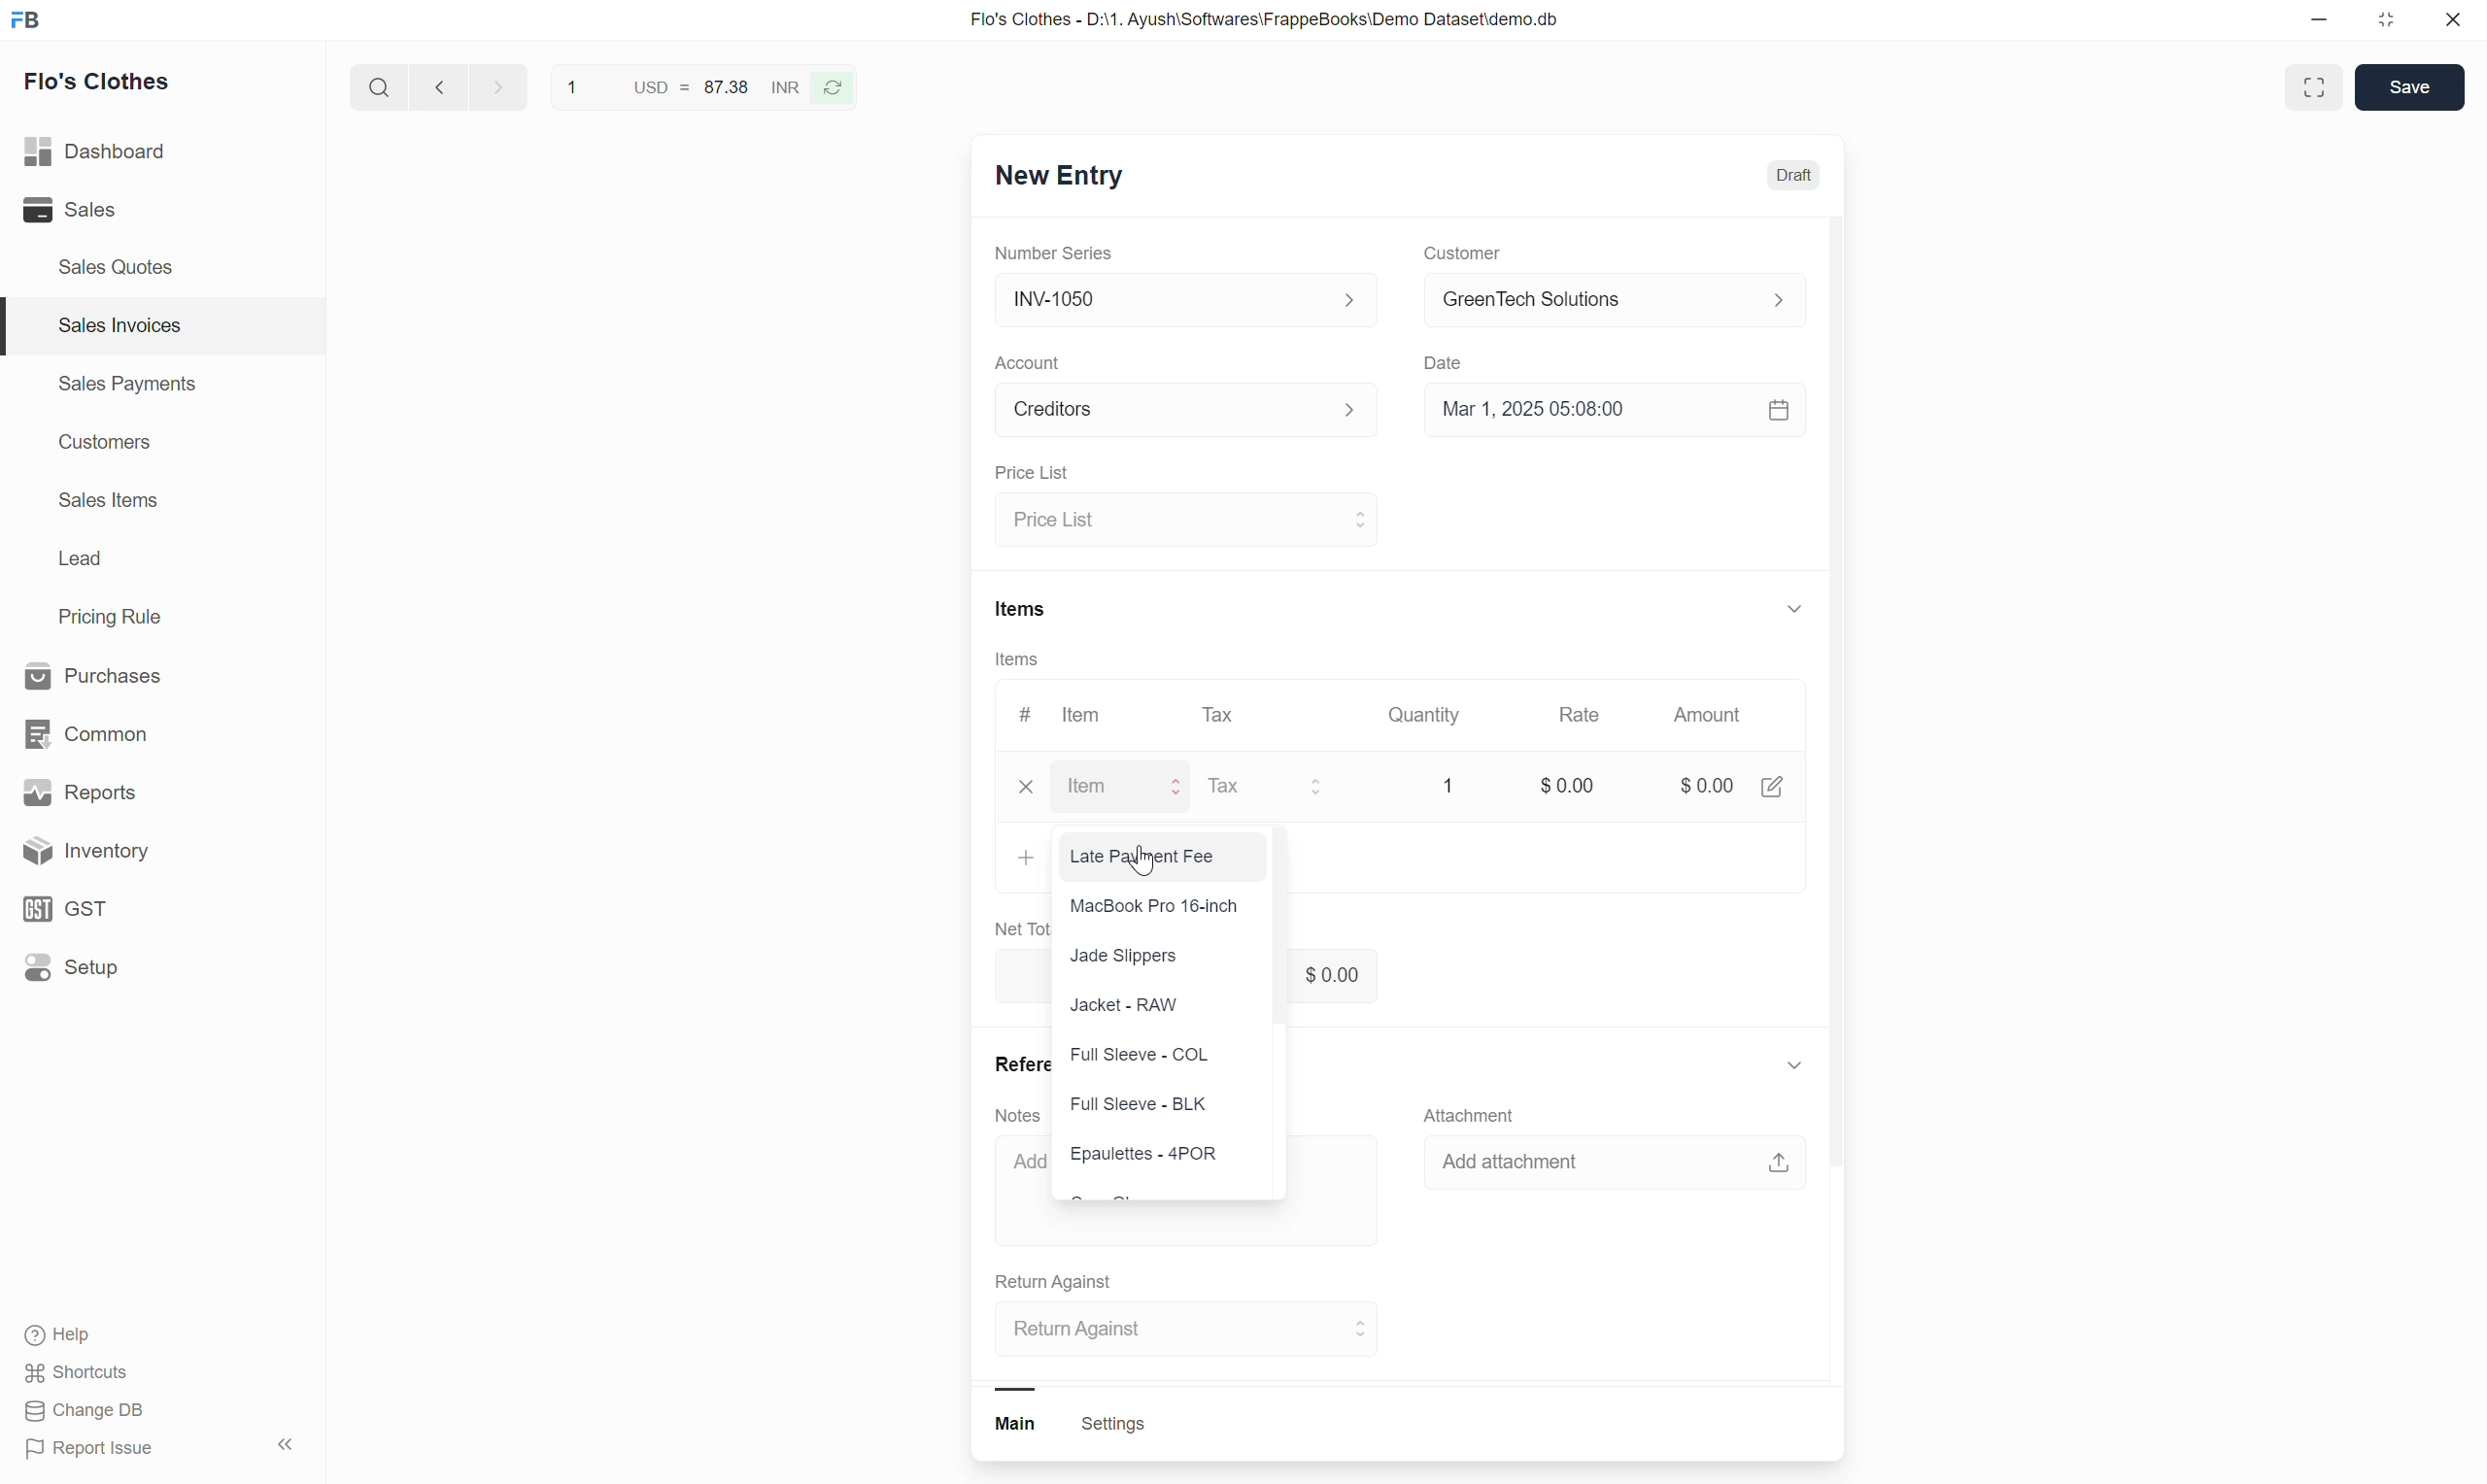  I want to click on Lead, so click(80, 561).